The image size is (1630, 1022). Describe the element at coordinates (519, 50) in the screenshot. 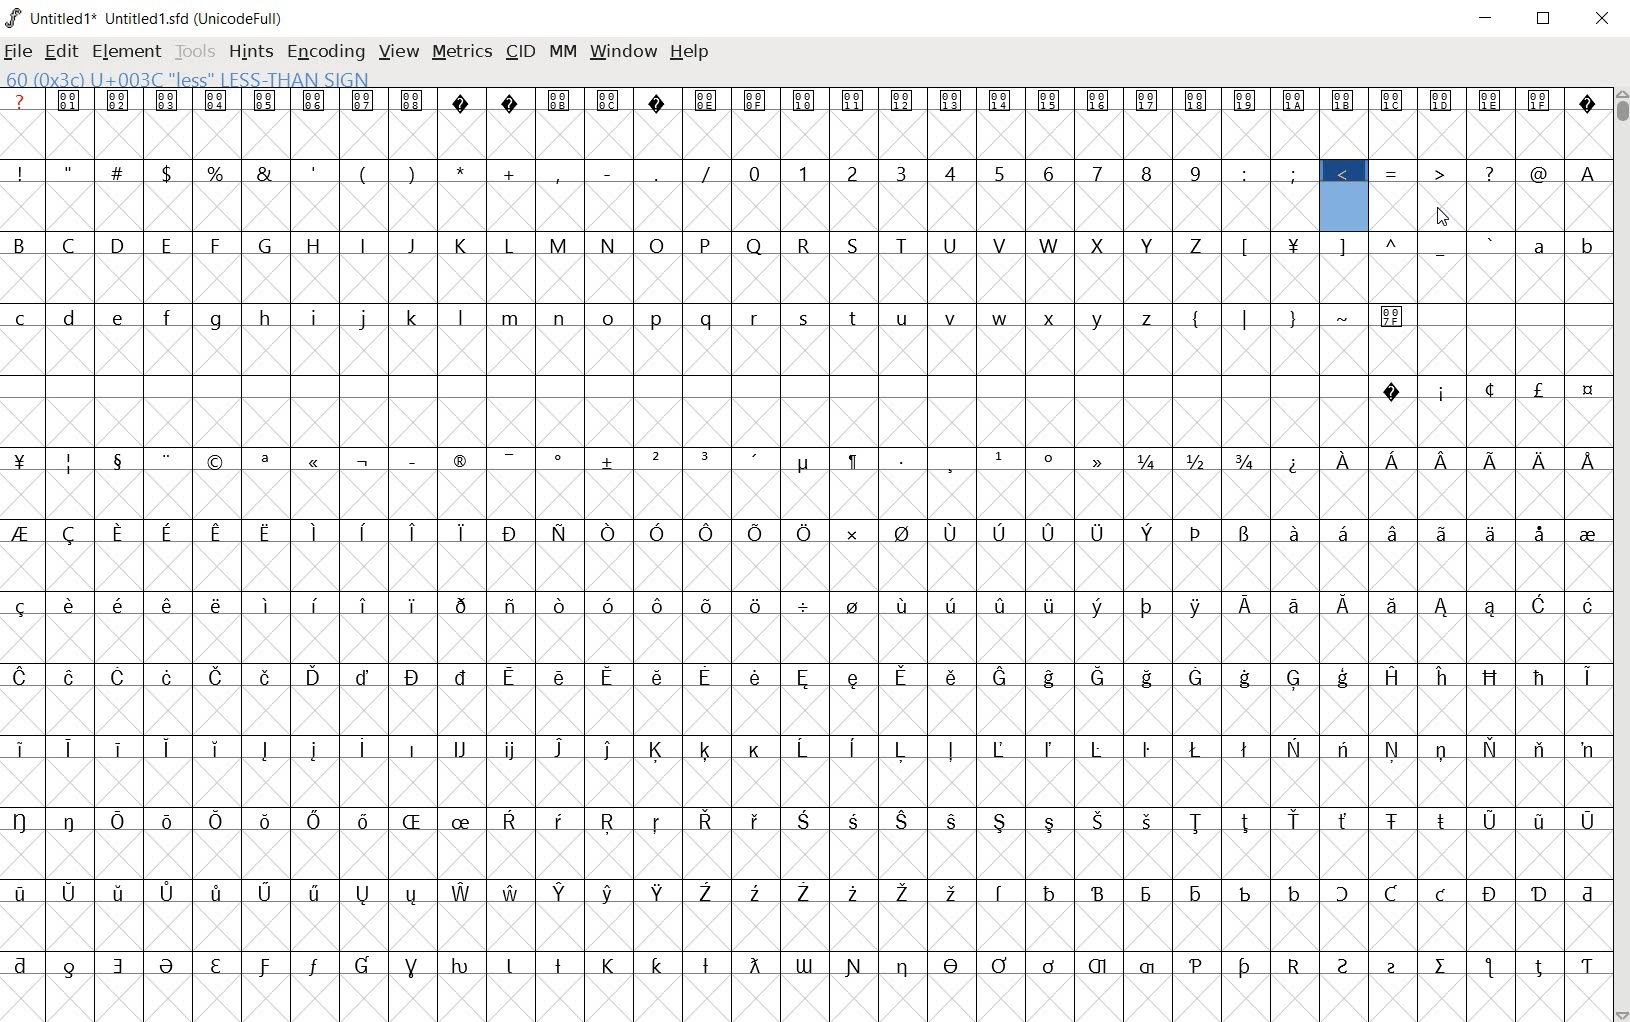

I see `cid` at that location.